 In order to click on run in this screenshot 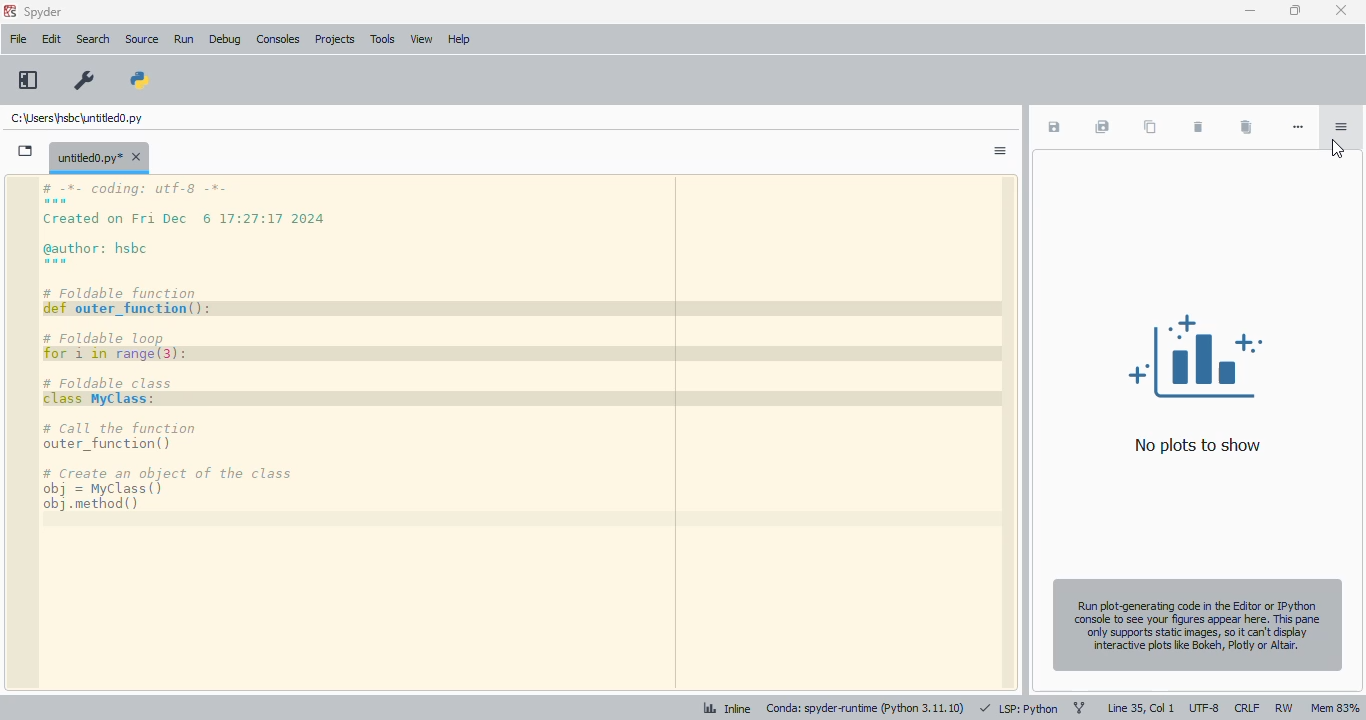, I will do `click(184, 40)`.